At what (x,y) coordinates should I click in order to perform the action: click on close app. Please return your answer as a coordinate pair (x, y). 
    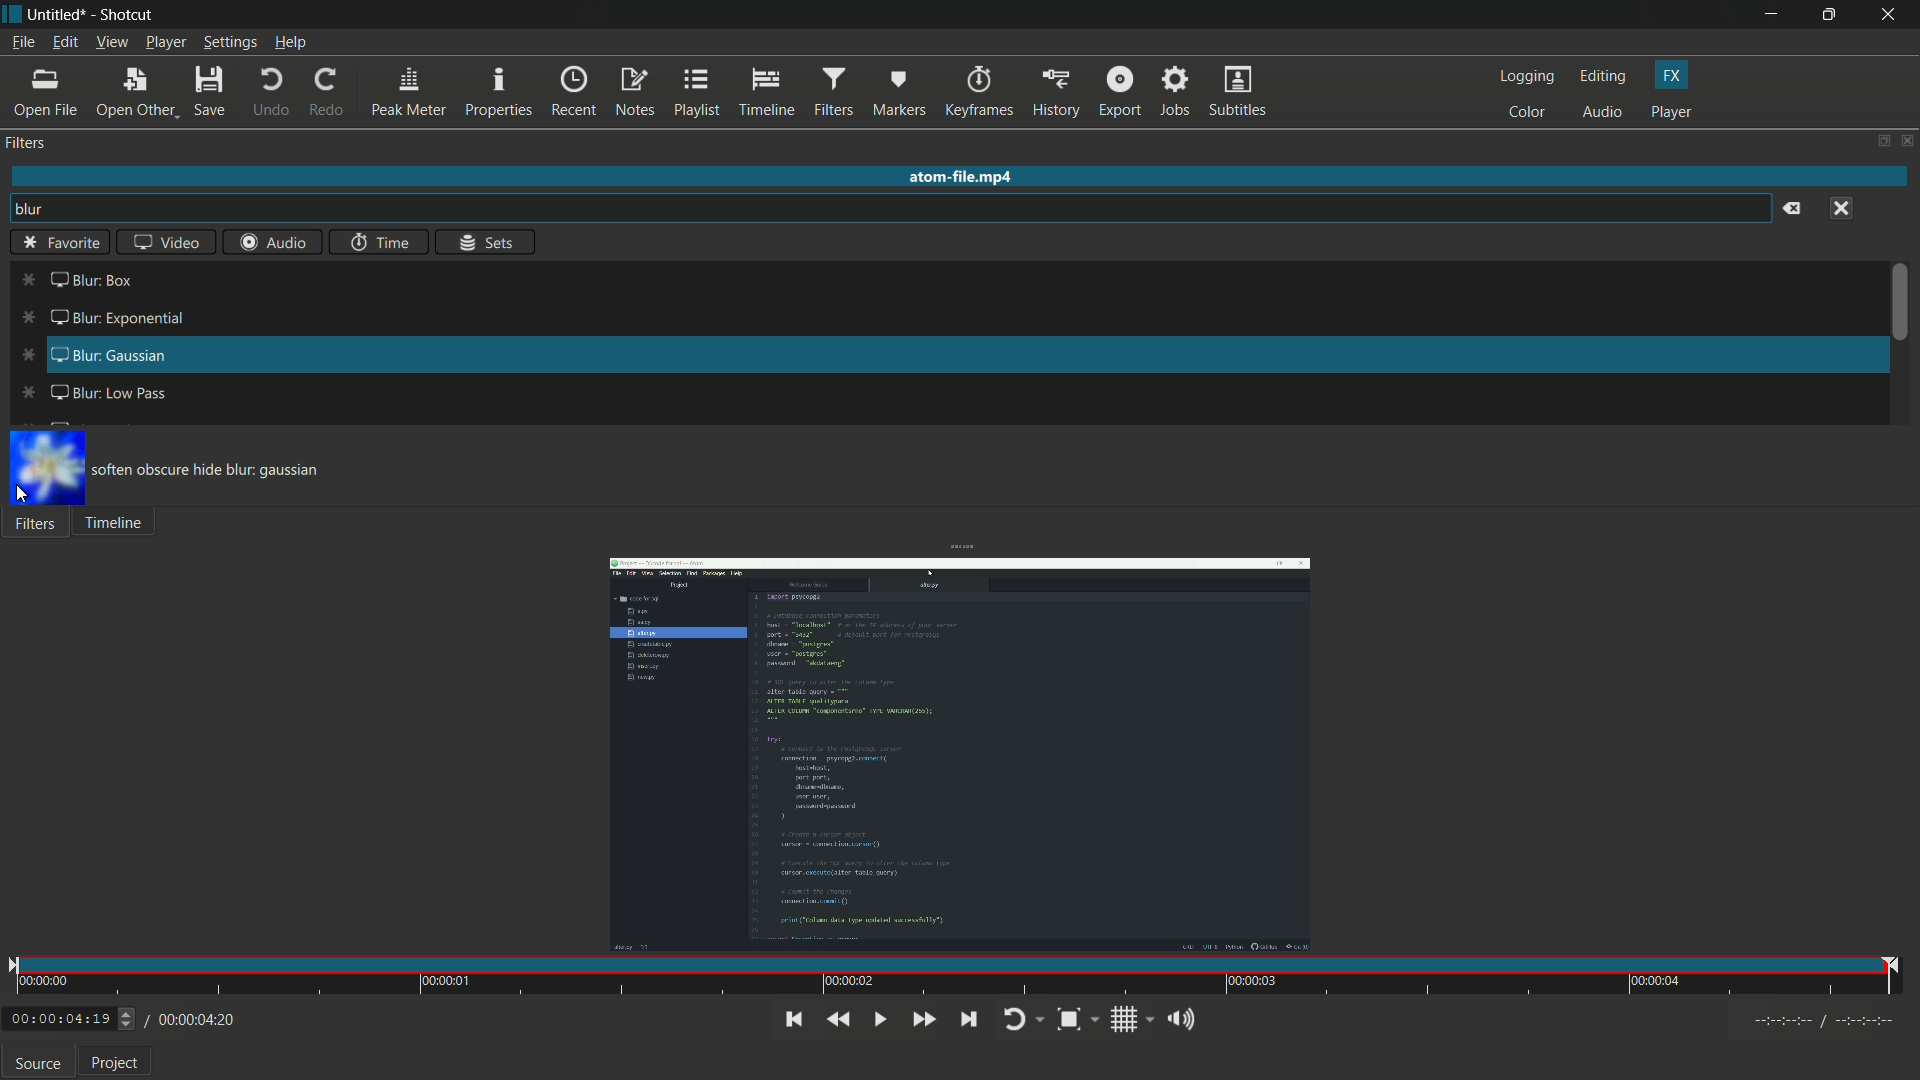
    Looking at the image, I should click on (1892, 15).